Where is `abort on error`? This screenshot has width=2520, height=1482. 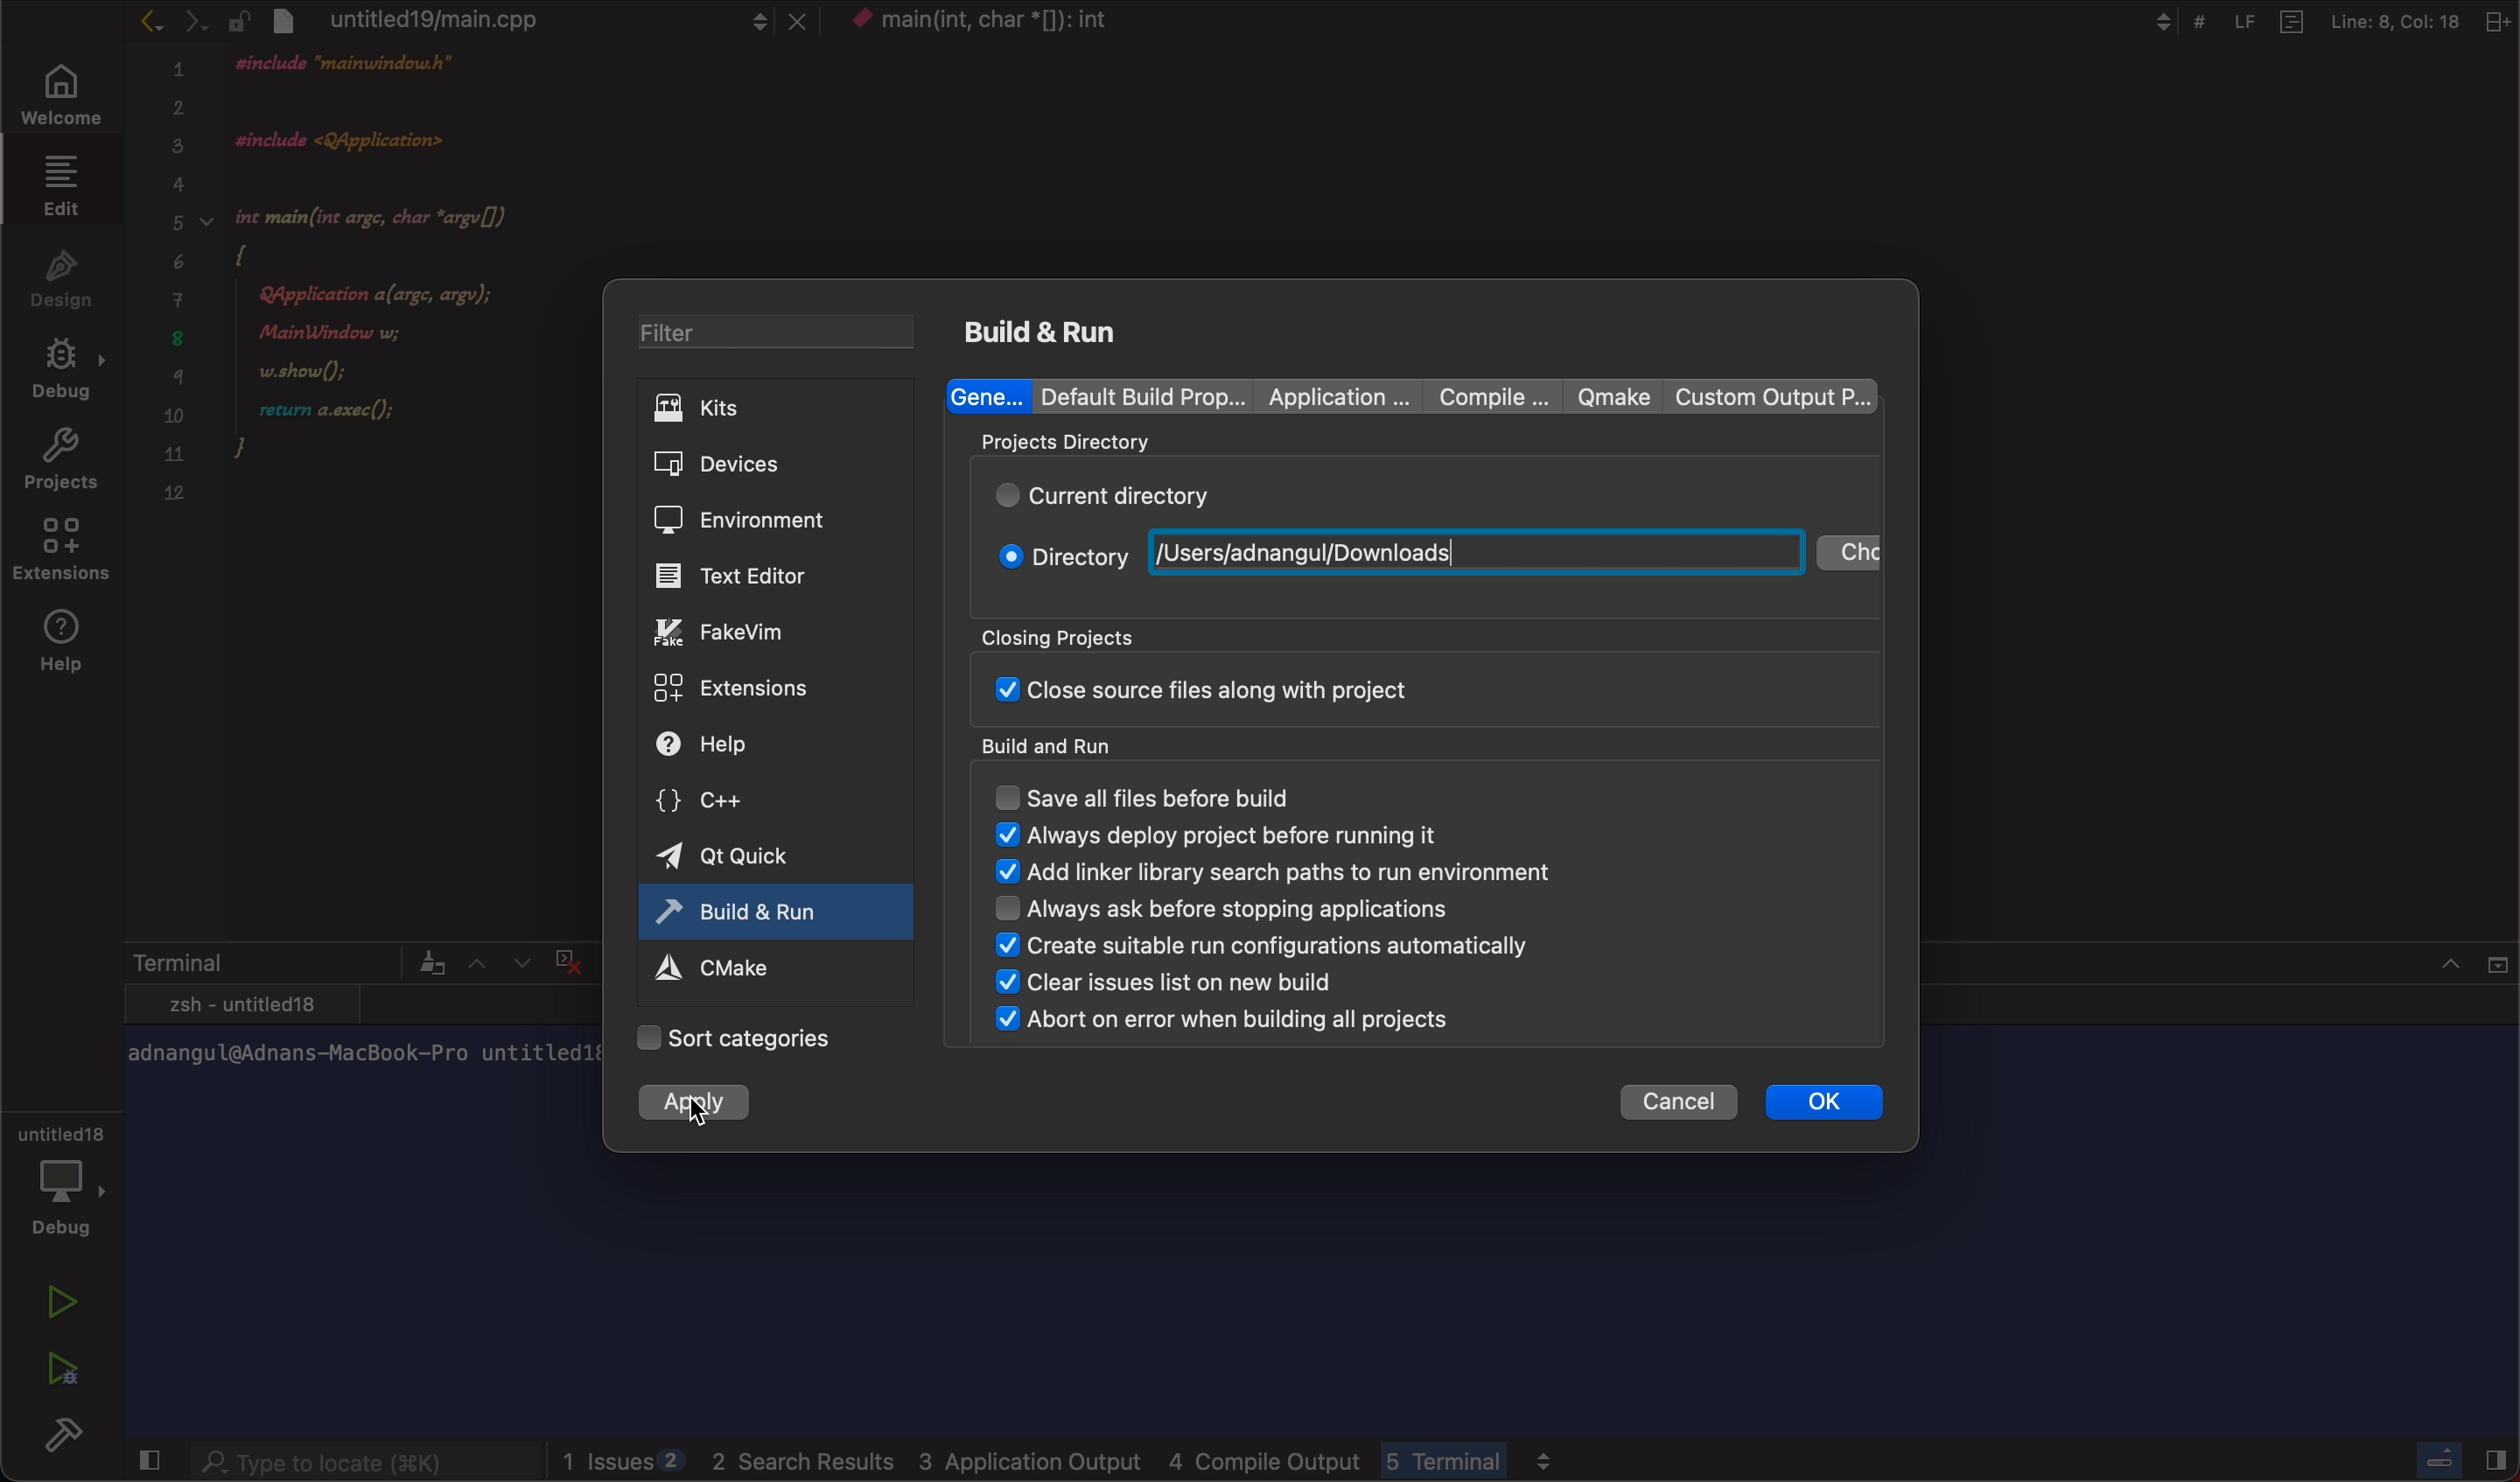 abort on error is located at coordinates (1212, 1022).